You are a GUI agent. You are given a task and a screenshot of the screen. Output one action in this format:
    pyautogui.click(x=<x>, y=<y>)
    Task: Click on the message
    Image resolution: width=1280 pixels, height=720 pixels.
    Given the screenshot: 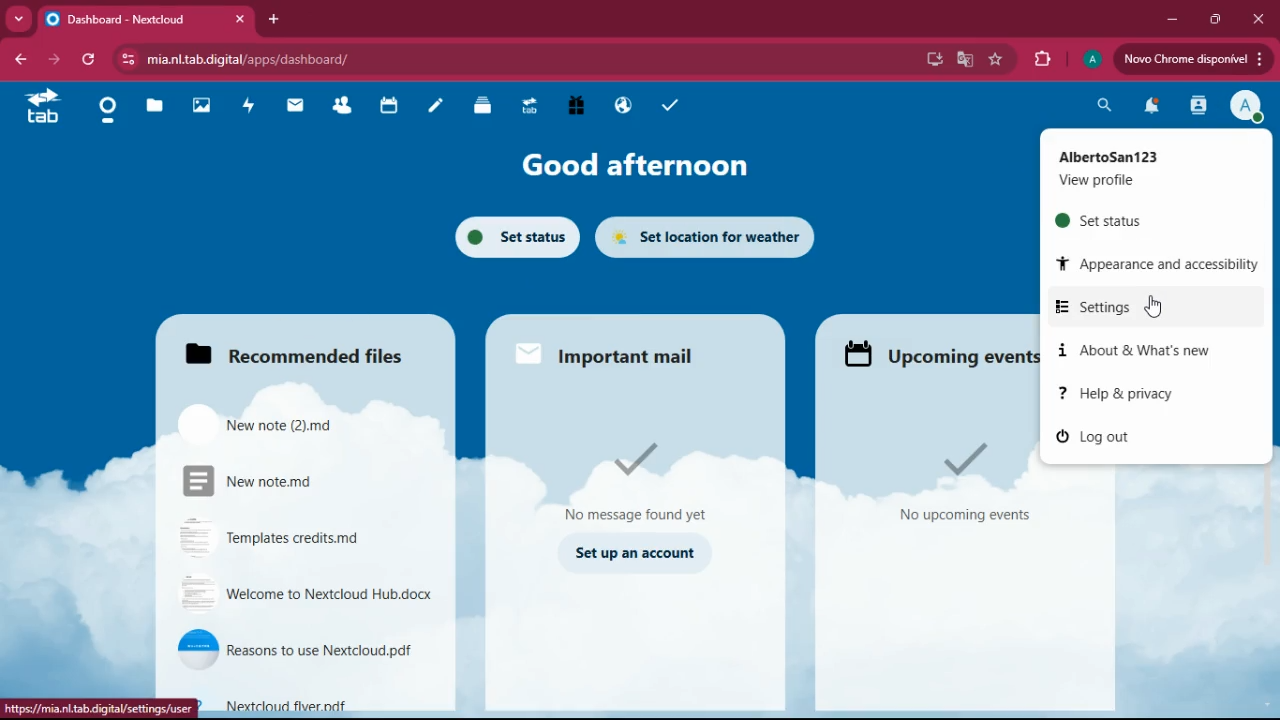 What is the action you would take?
    pyautogui.click(x=634, y=481)
    